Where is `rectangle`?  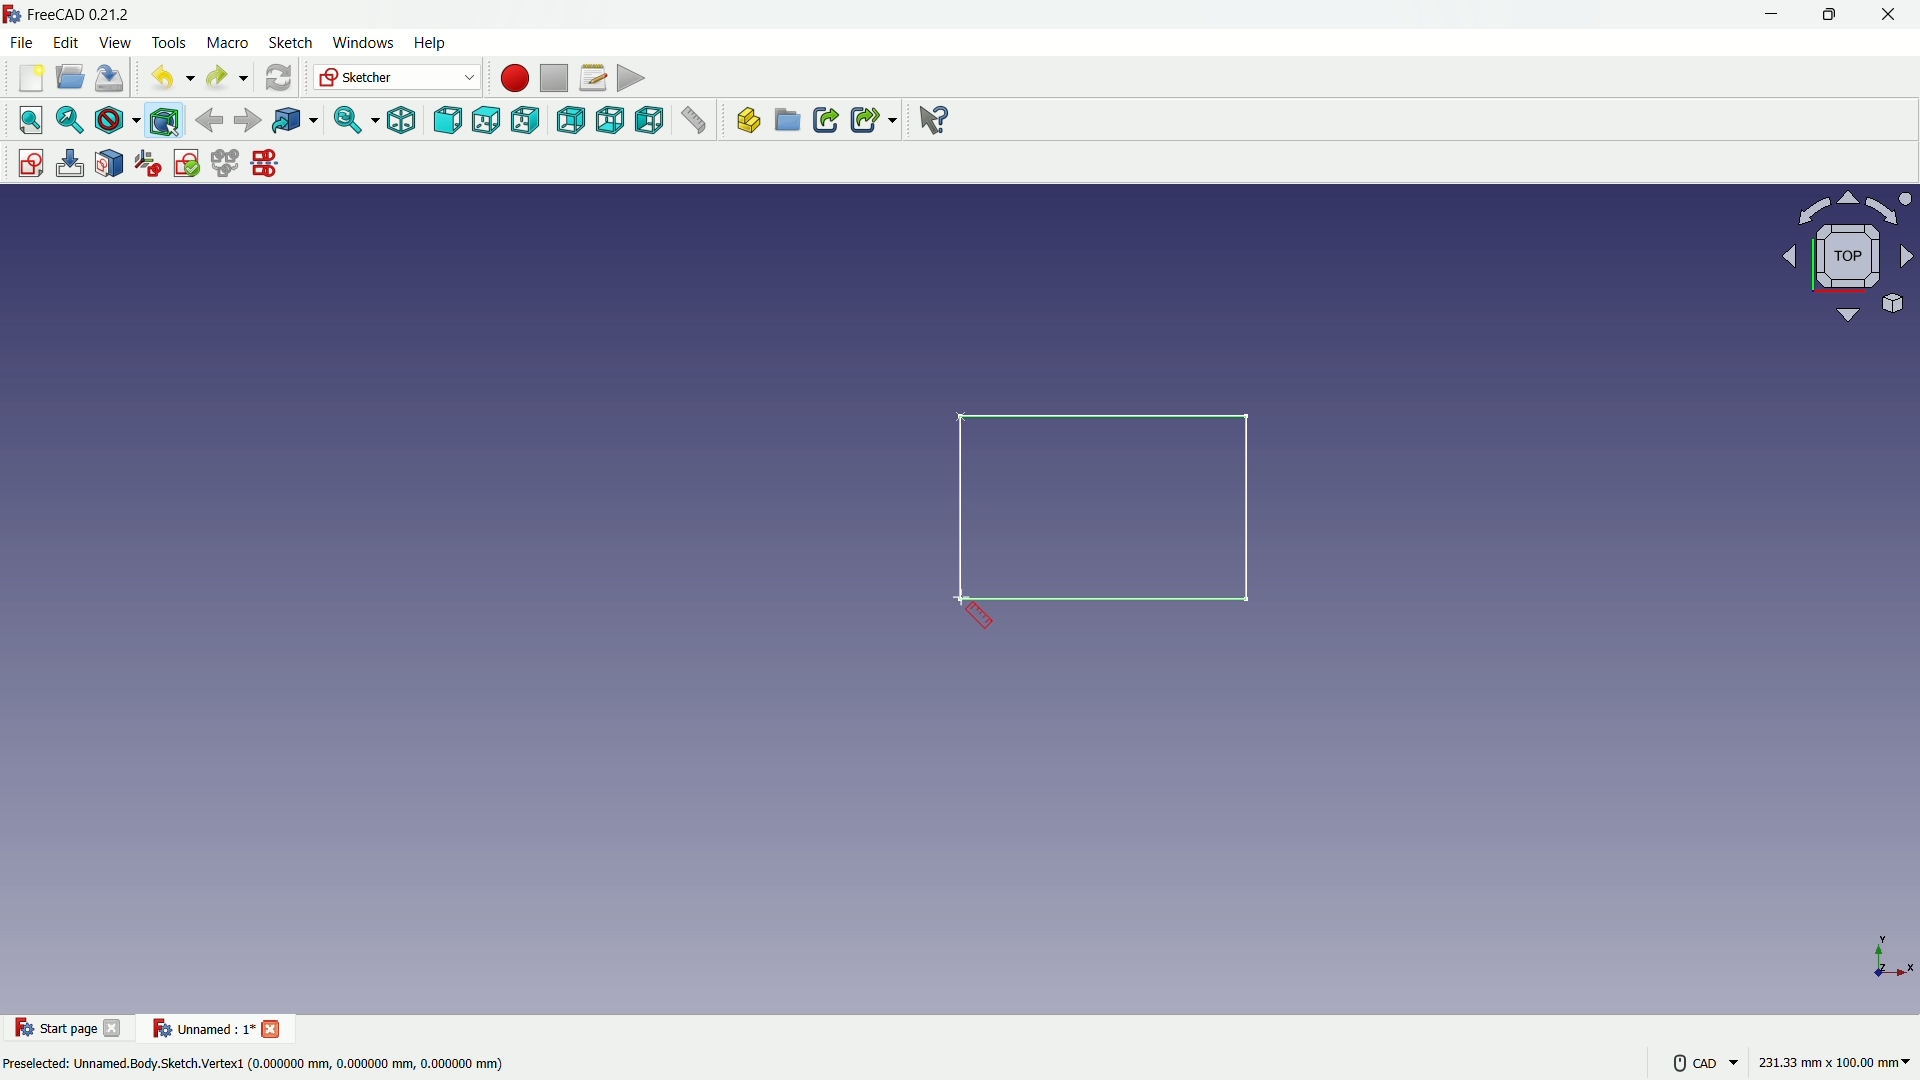 rectangle is located at coordinates (1111, 511).